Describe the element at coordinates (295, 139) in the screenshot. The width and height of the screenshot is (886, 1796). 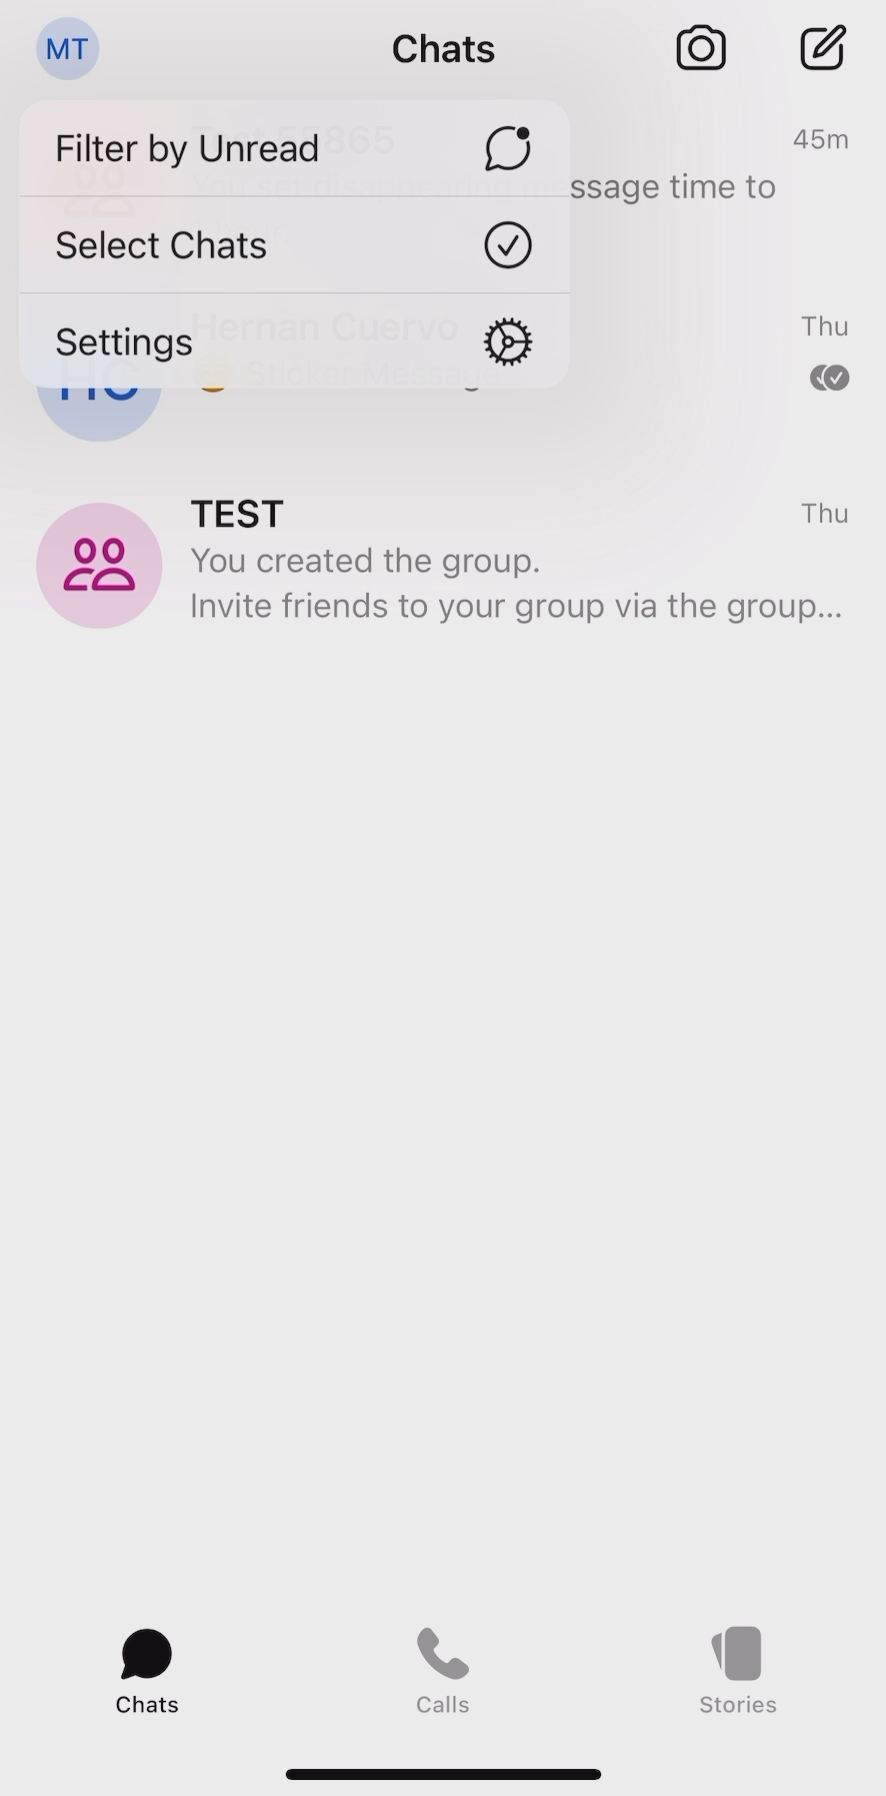
I see `filter by unread` at that location.